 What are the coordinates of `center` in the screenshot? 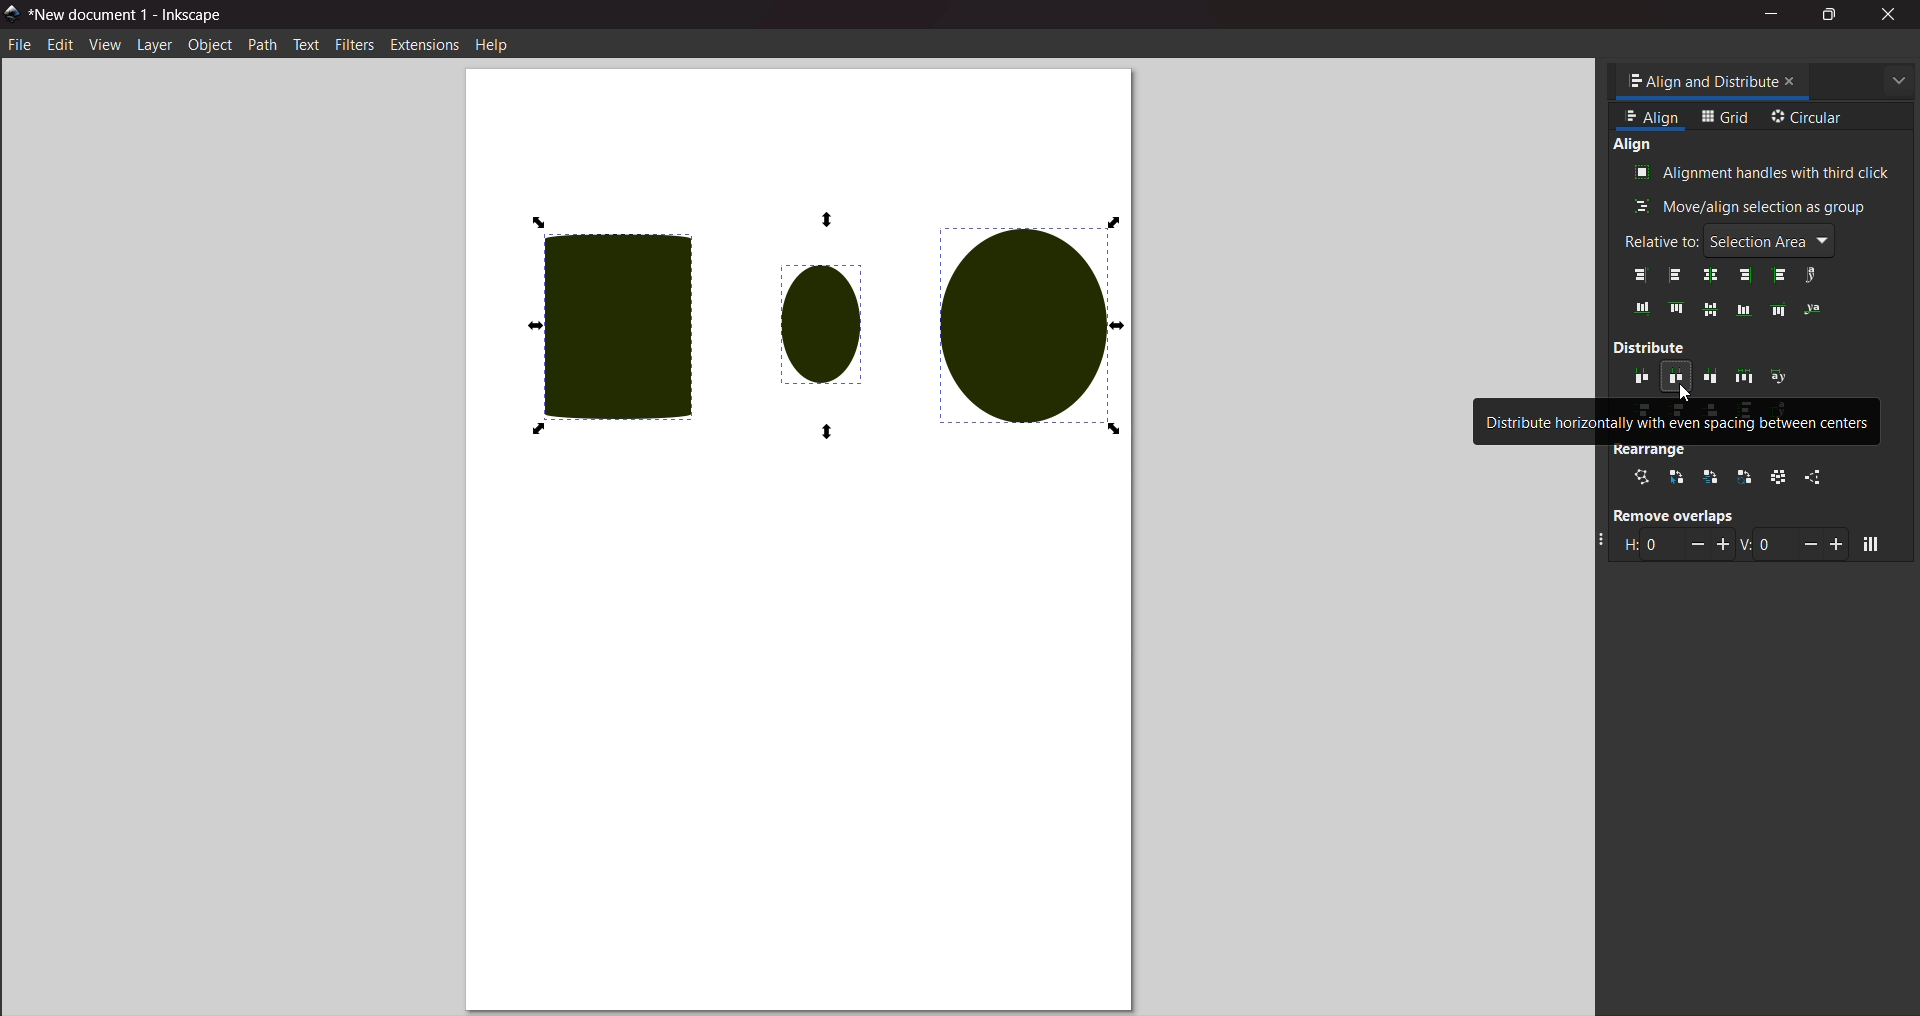 It's located at (1712, 277).